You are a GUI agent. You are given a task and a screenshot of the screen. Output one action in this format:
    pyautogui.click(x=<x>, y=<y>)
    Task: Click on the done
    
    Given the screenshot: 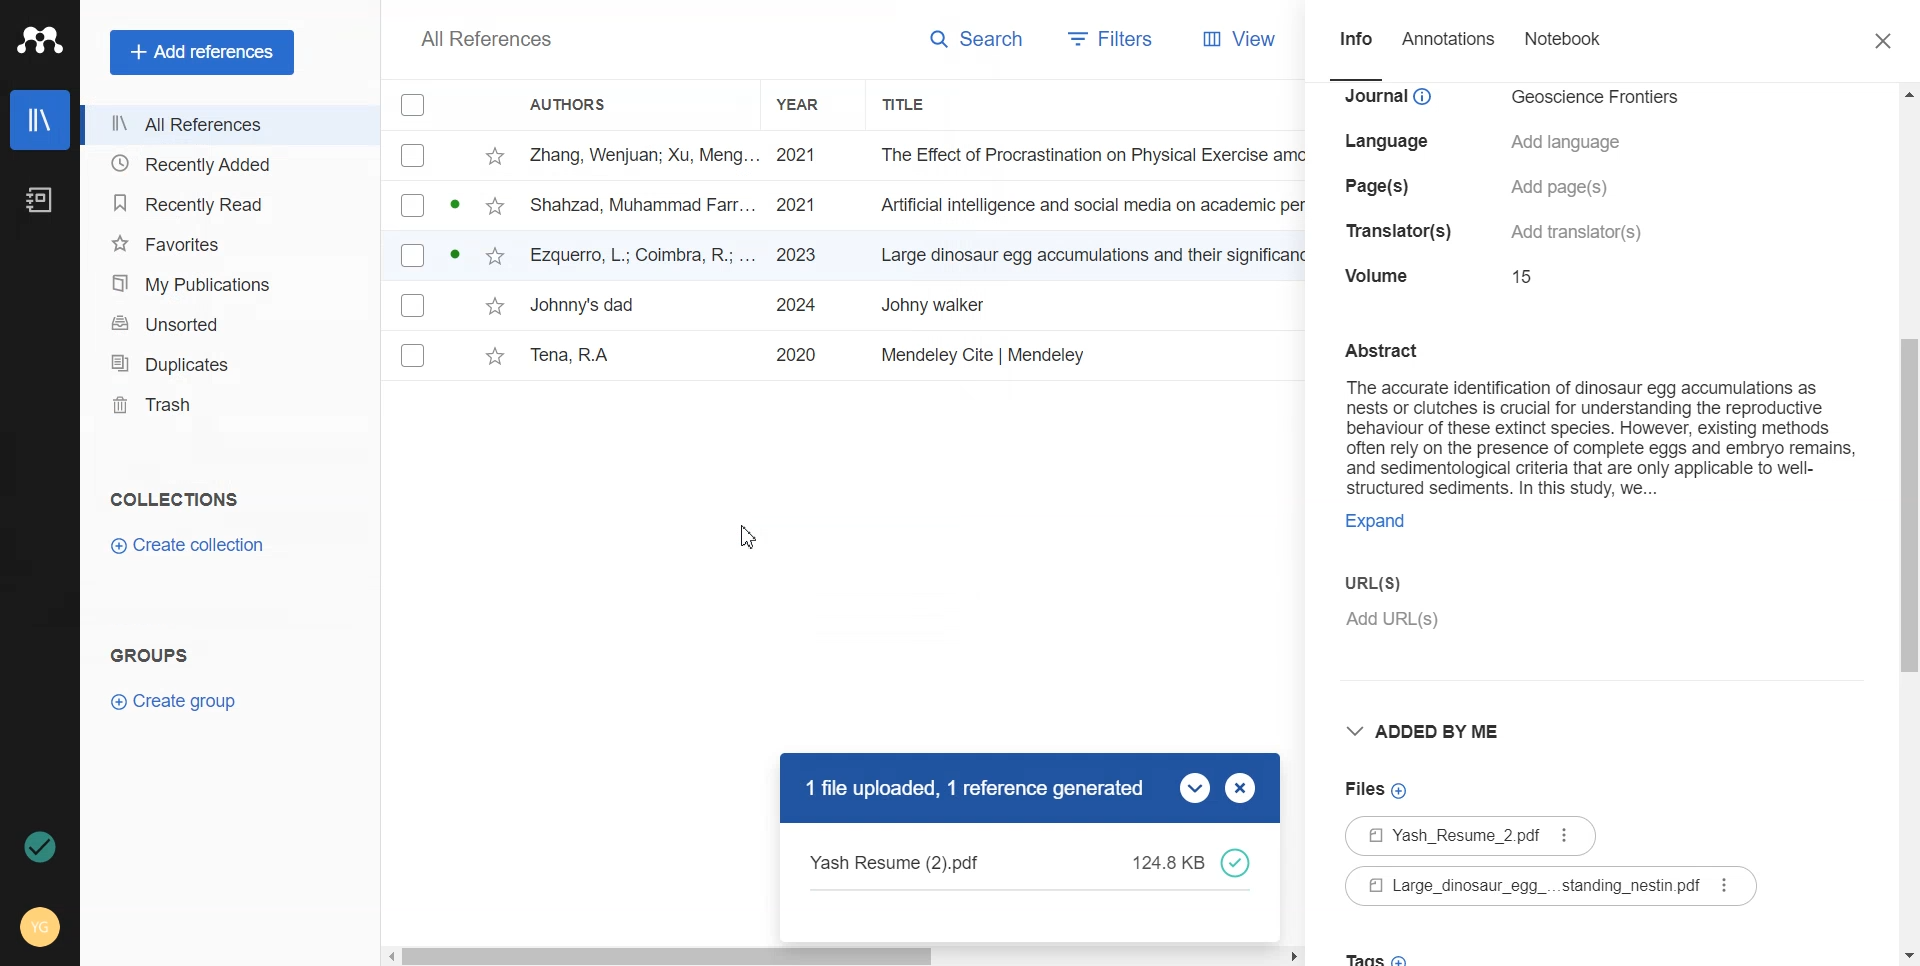 What is the action you would take?
    pyautogui.click(x=1239, y=864)
    